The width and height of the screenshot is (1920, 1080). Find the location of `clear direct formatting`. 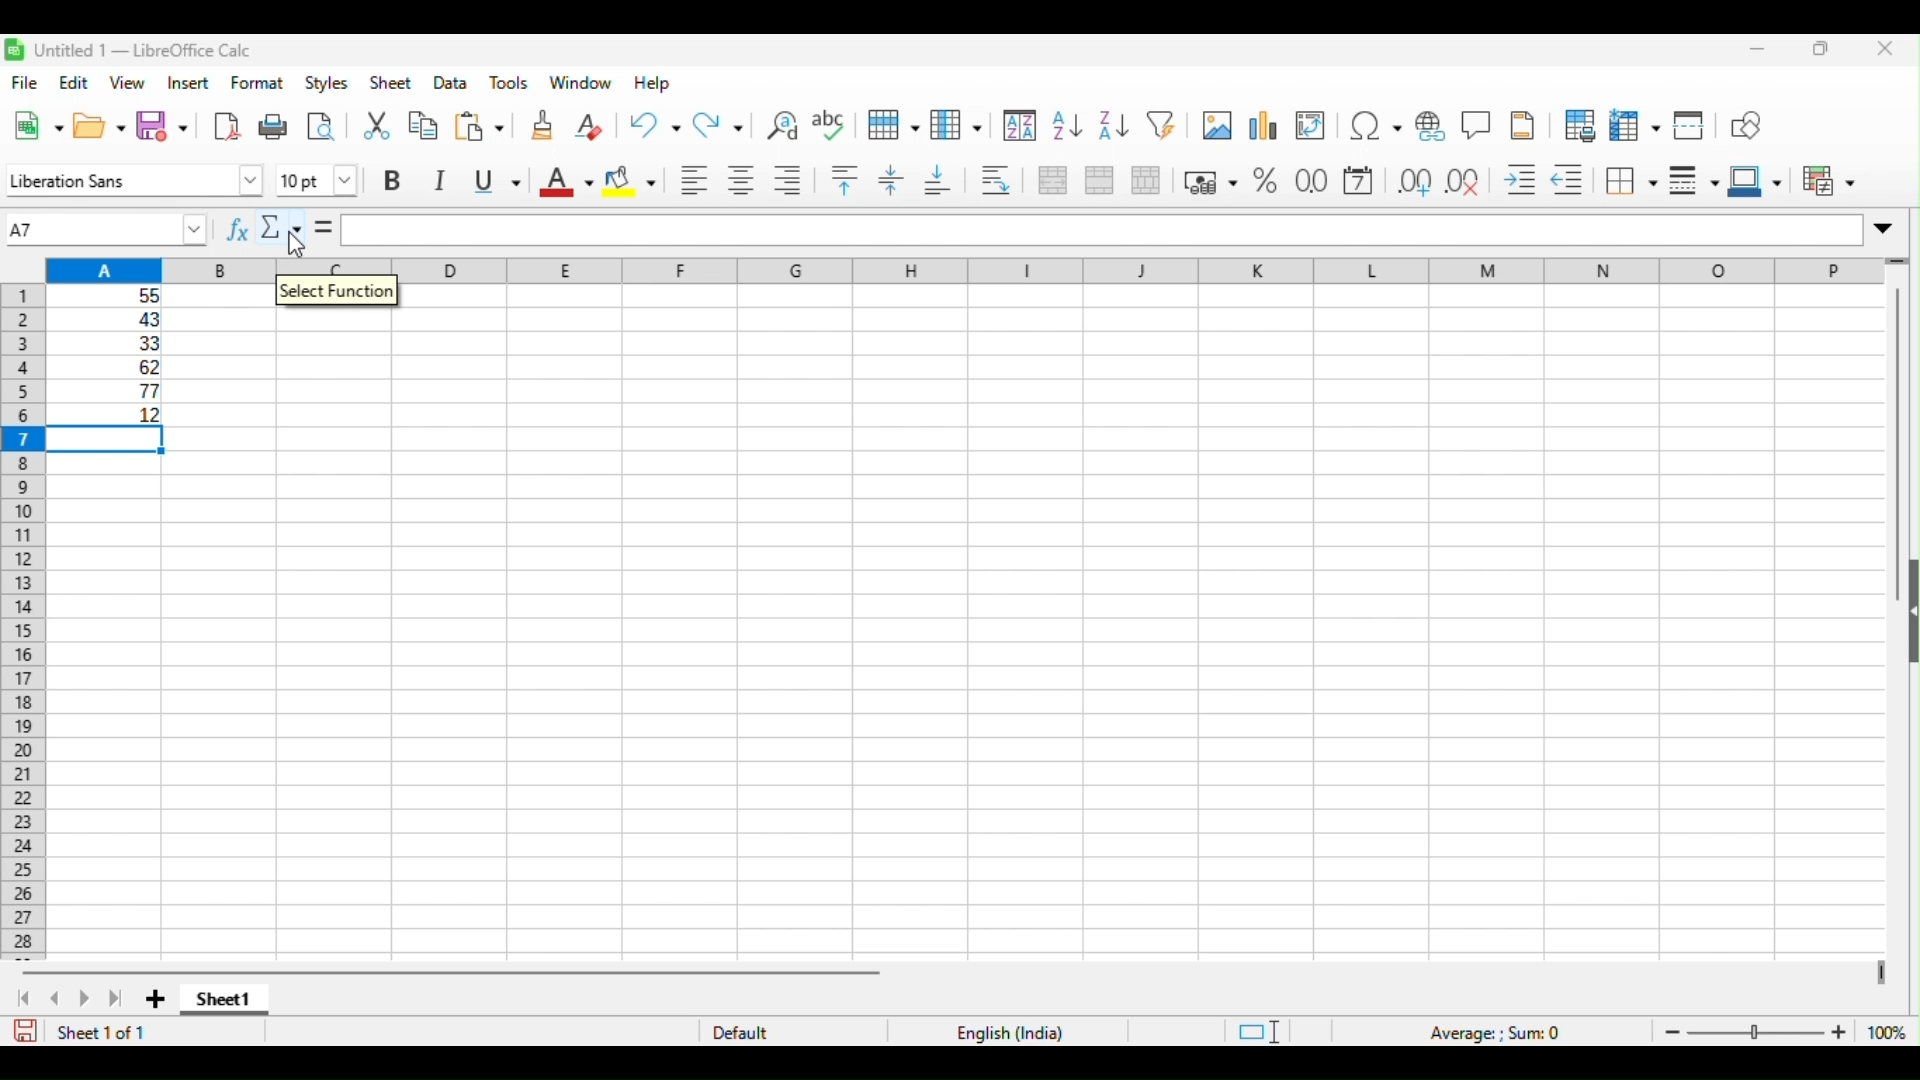

clear direct formatting is located at coordinates (590, 126).